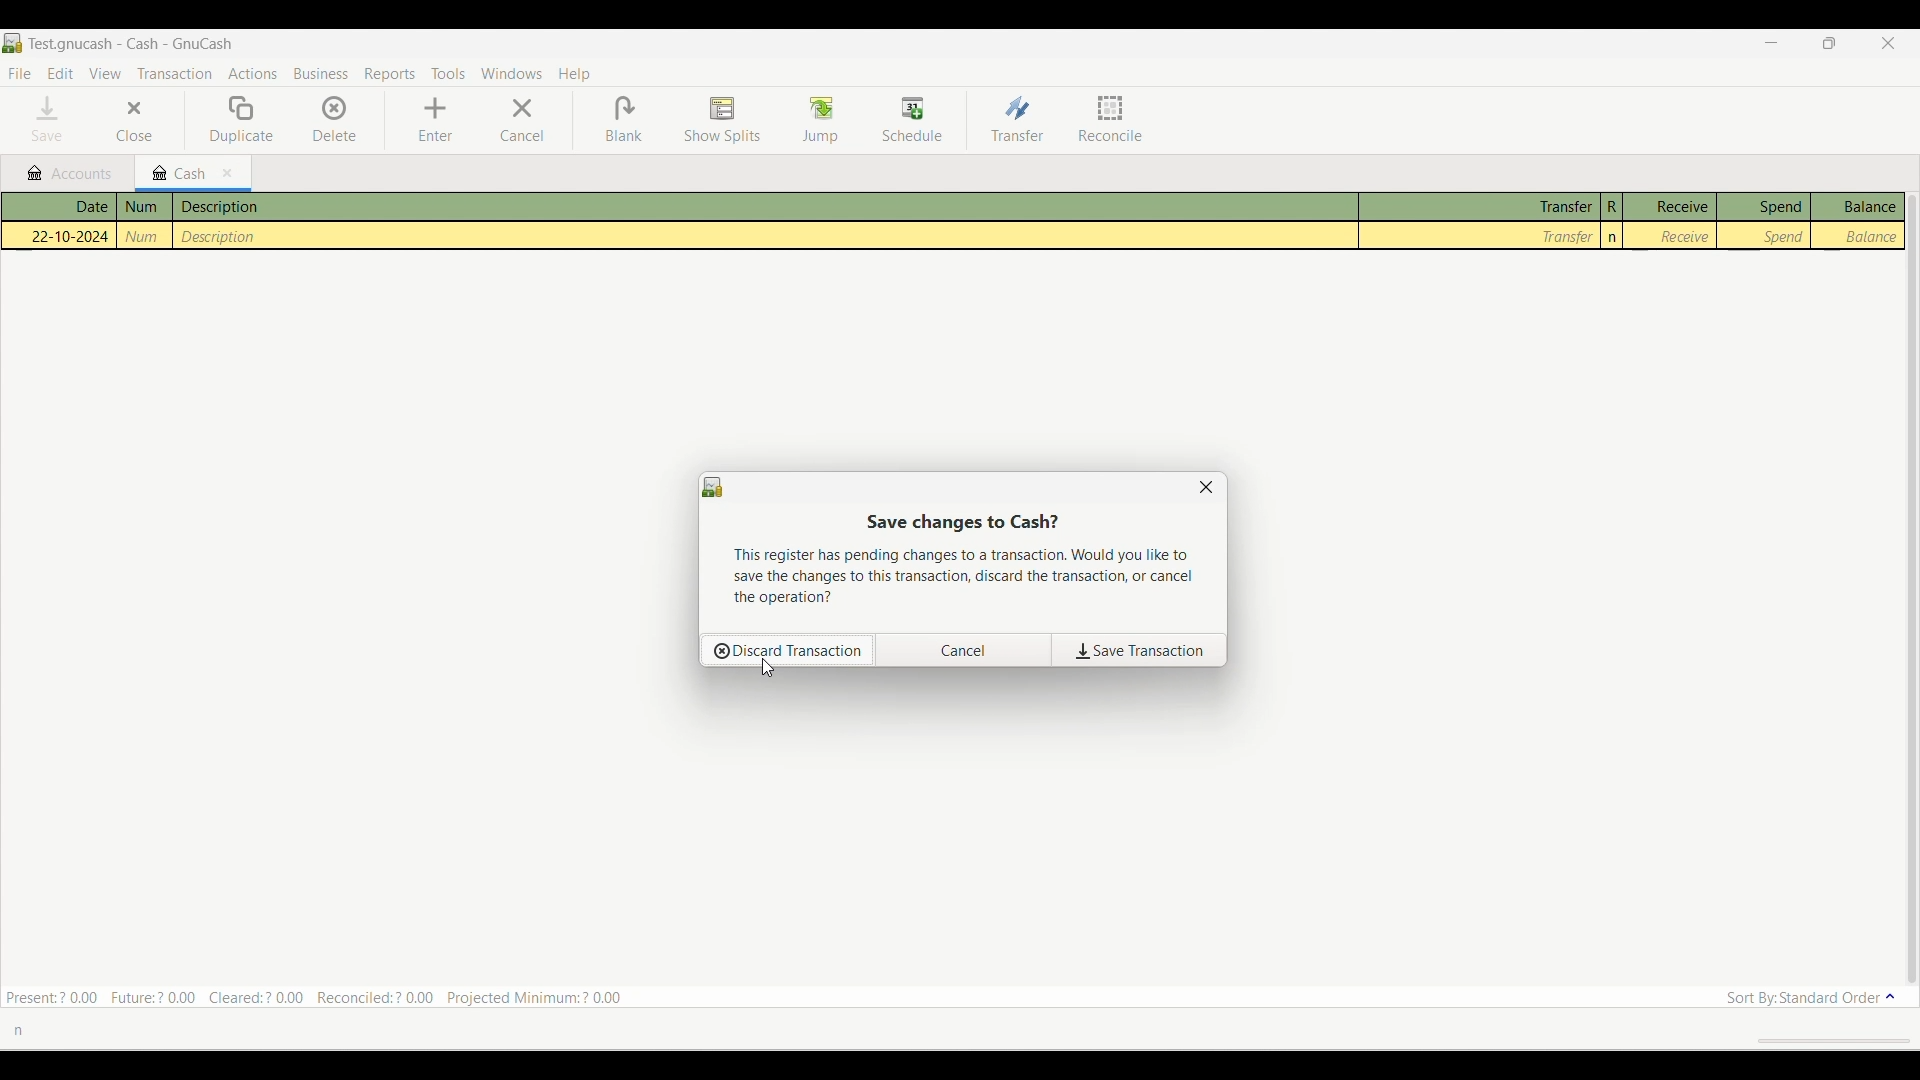 The image size is (1920, 1080). What do you see at coordinates (1771, 43) in the screenshot?
I see `Minimize` at bounding box center [1771, 43].